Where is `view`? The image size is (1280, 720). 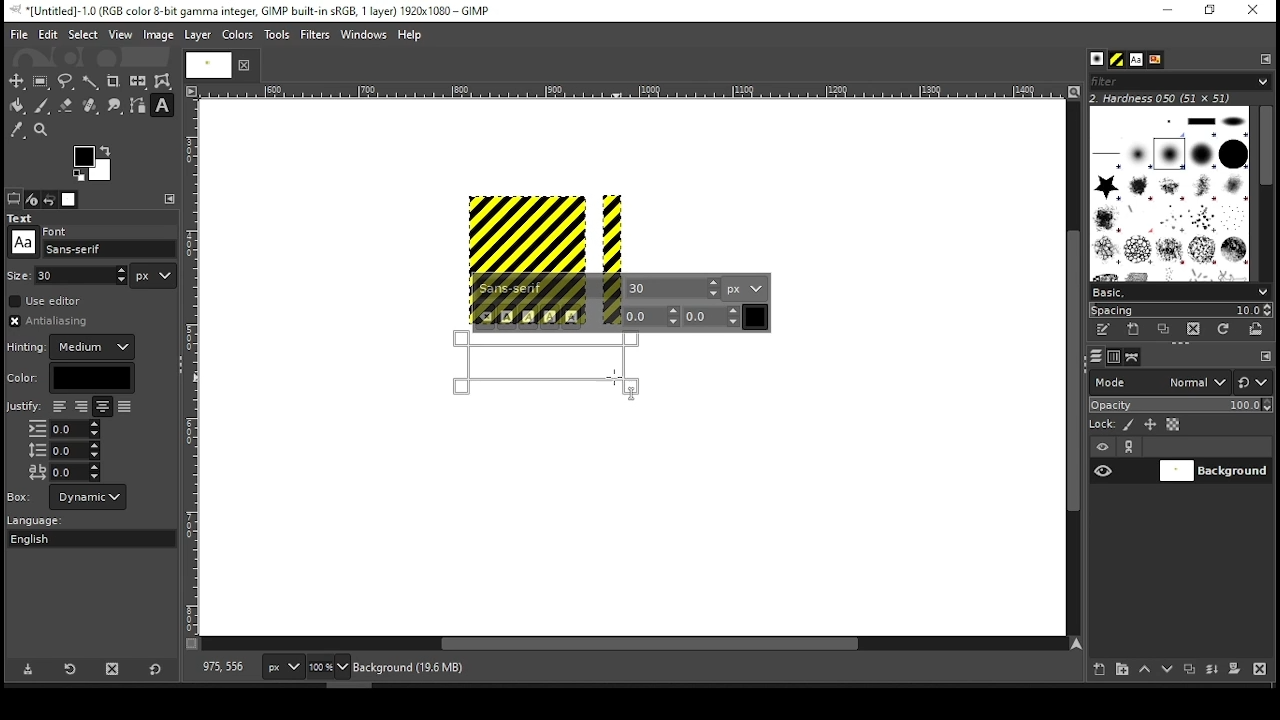
view is located at coordinates (121, 36).